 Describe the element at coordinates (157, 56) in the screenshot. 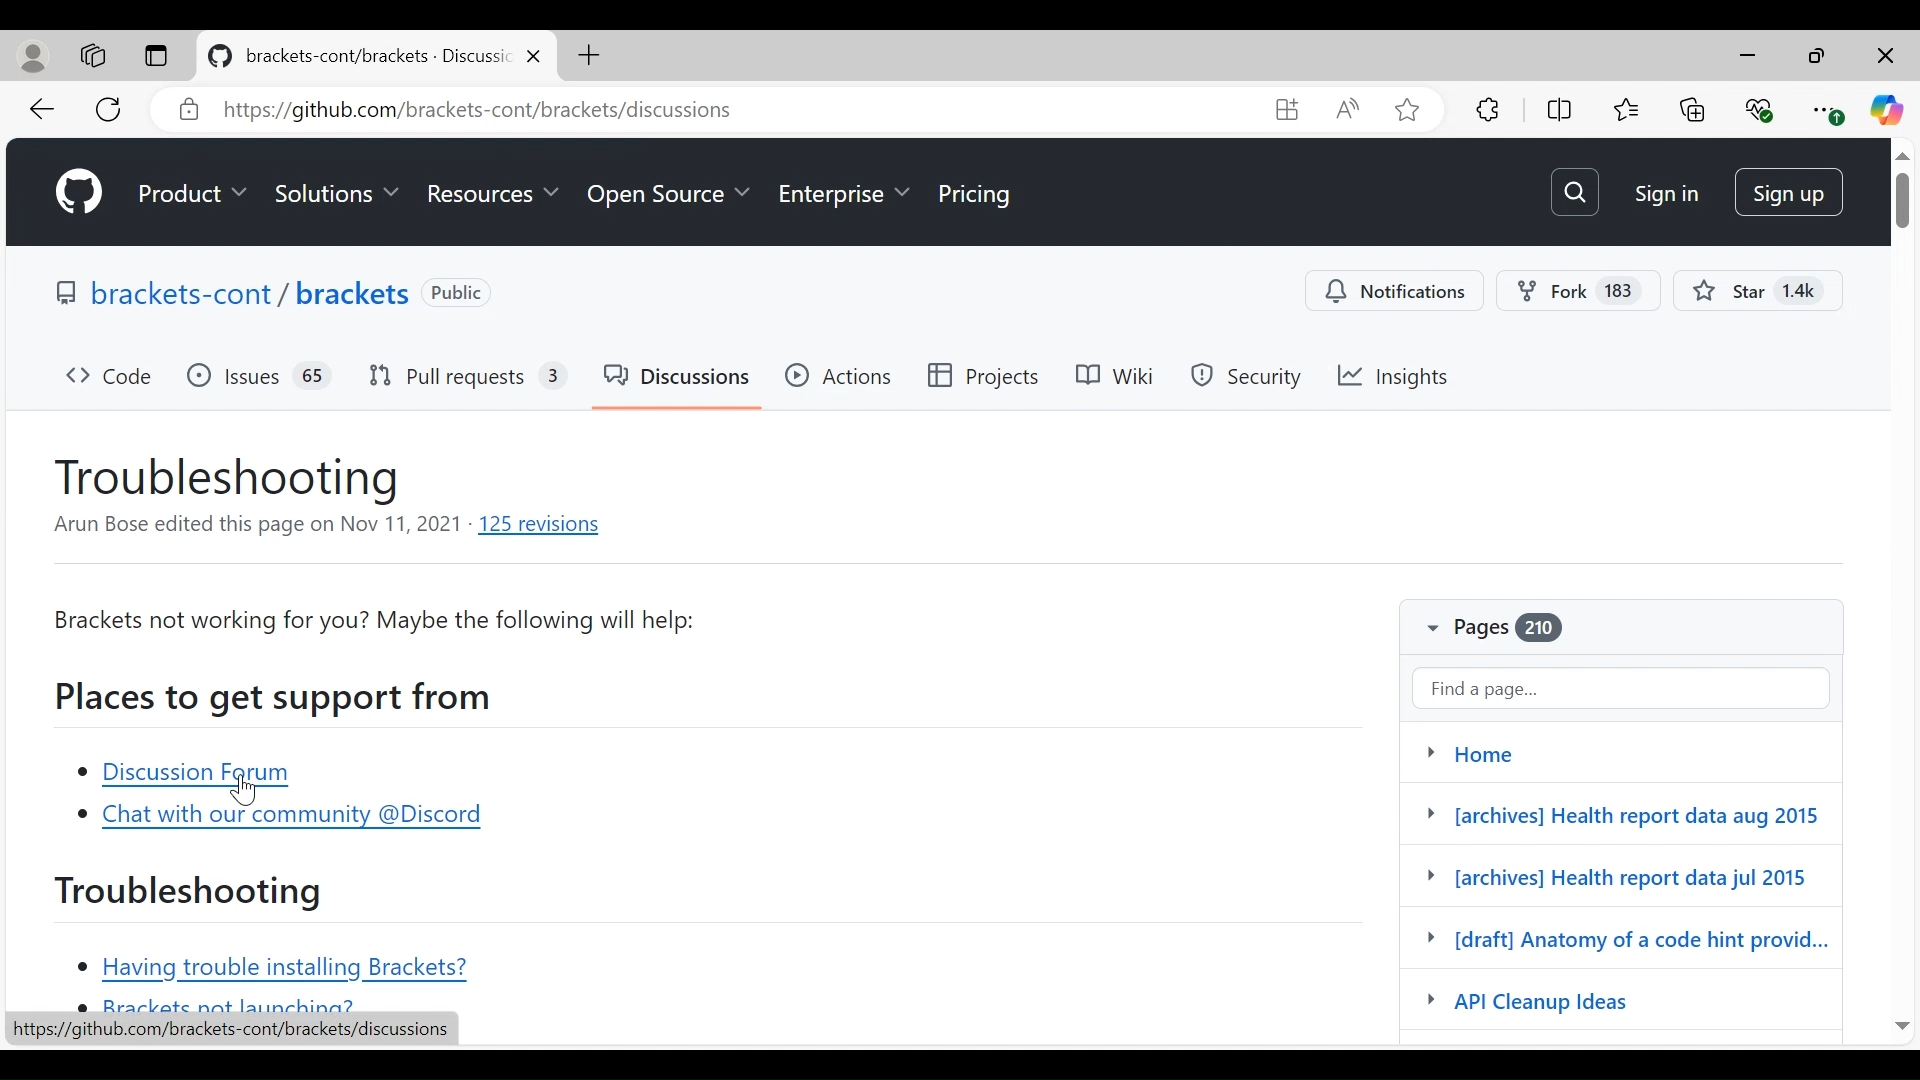

I see `Tab action menu` at that location.